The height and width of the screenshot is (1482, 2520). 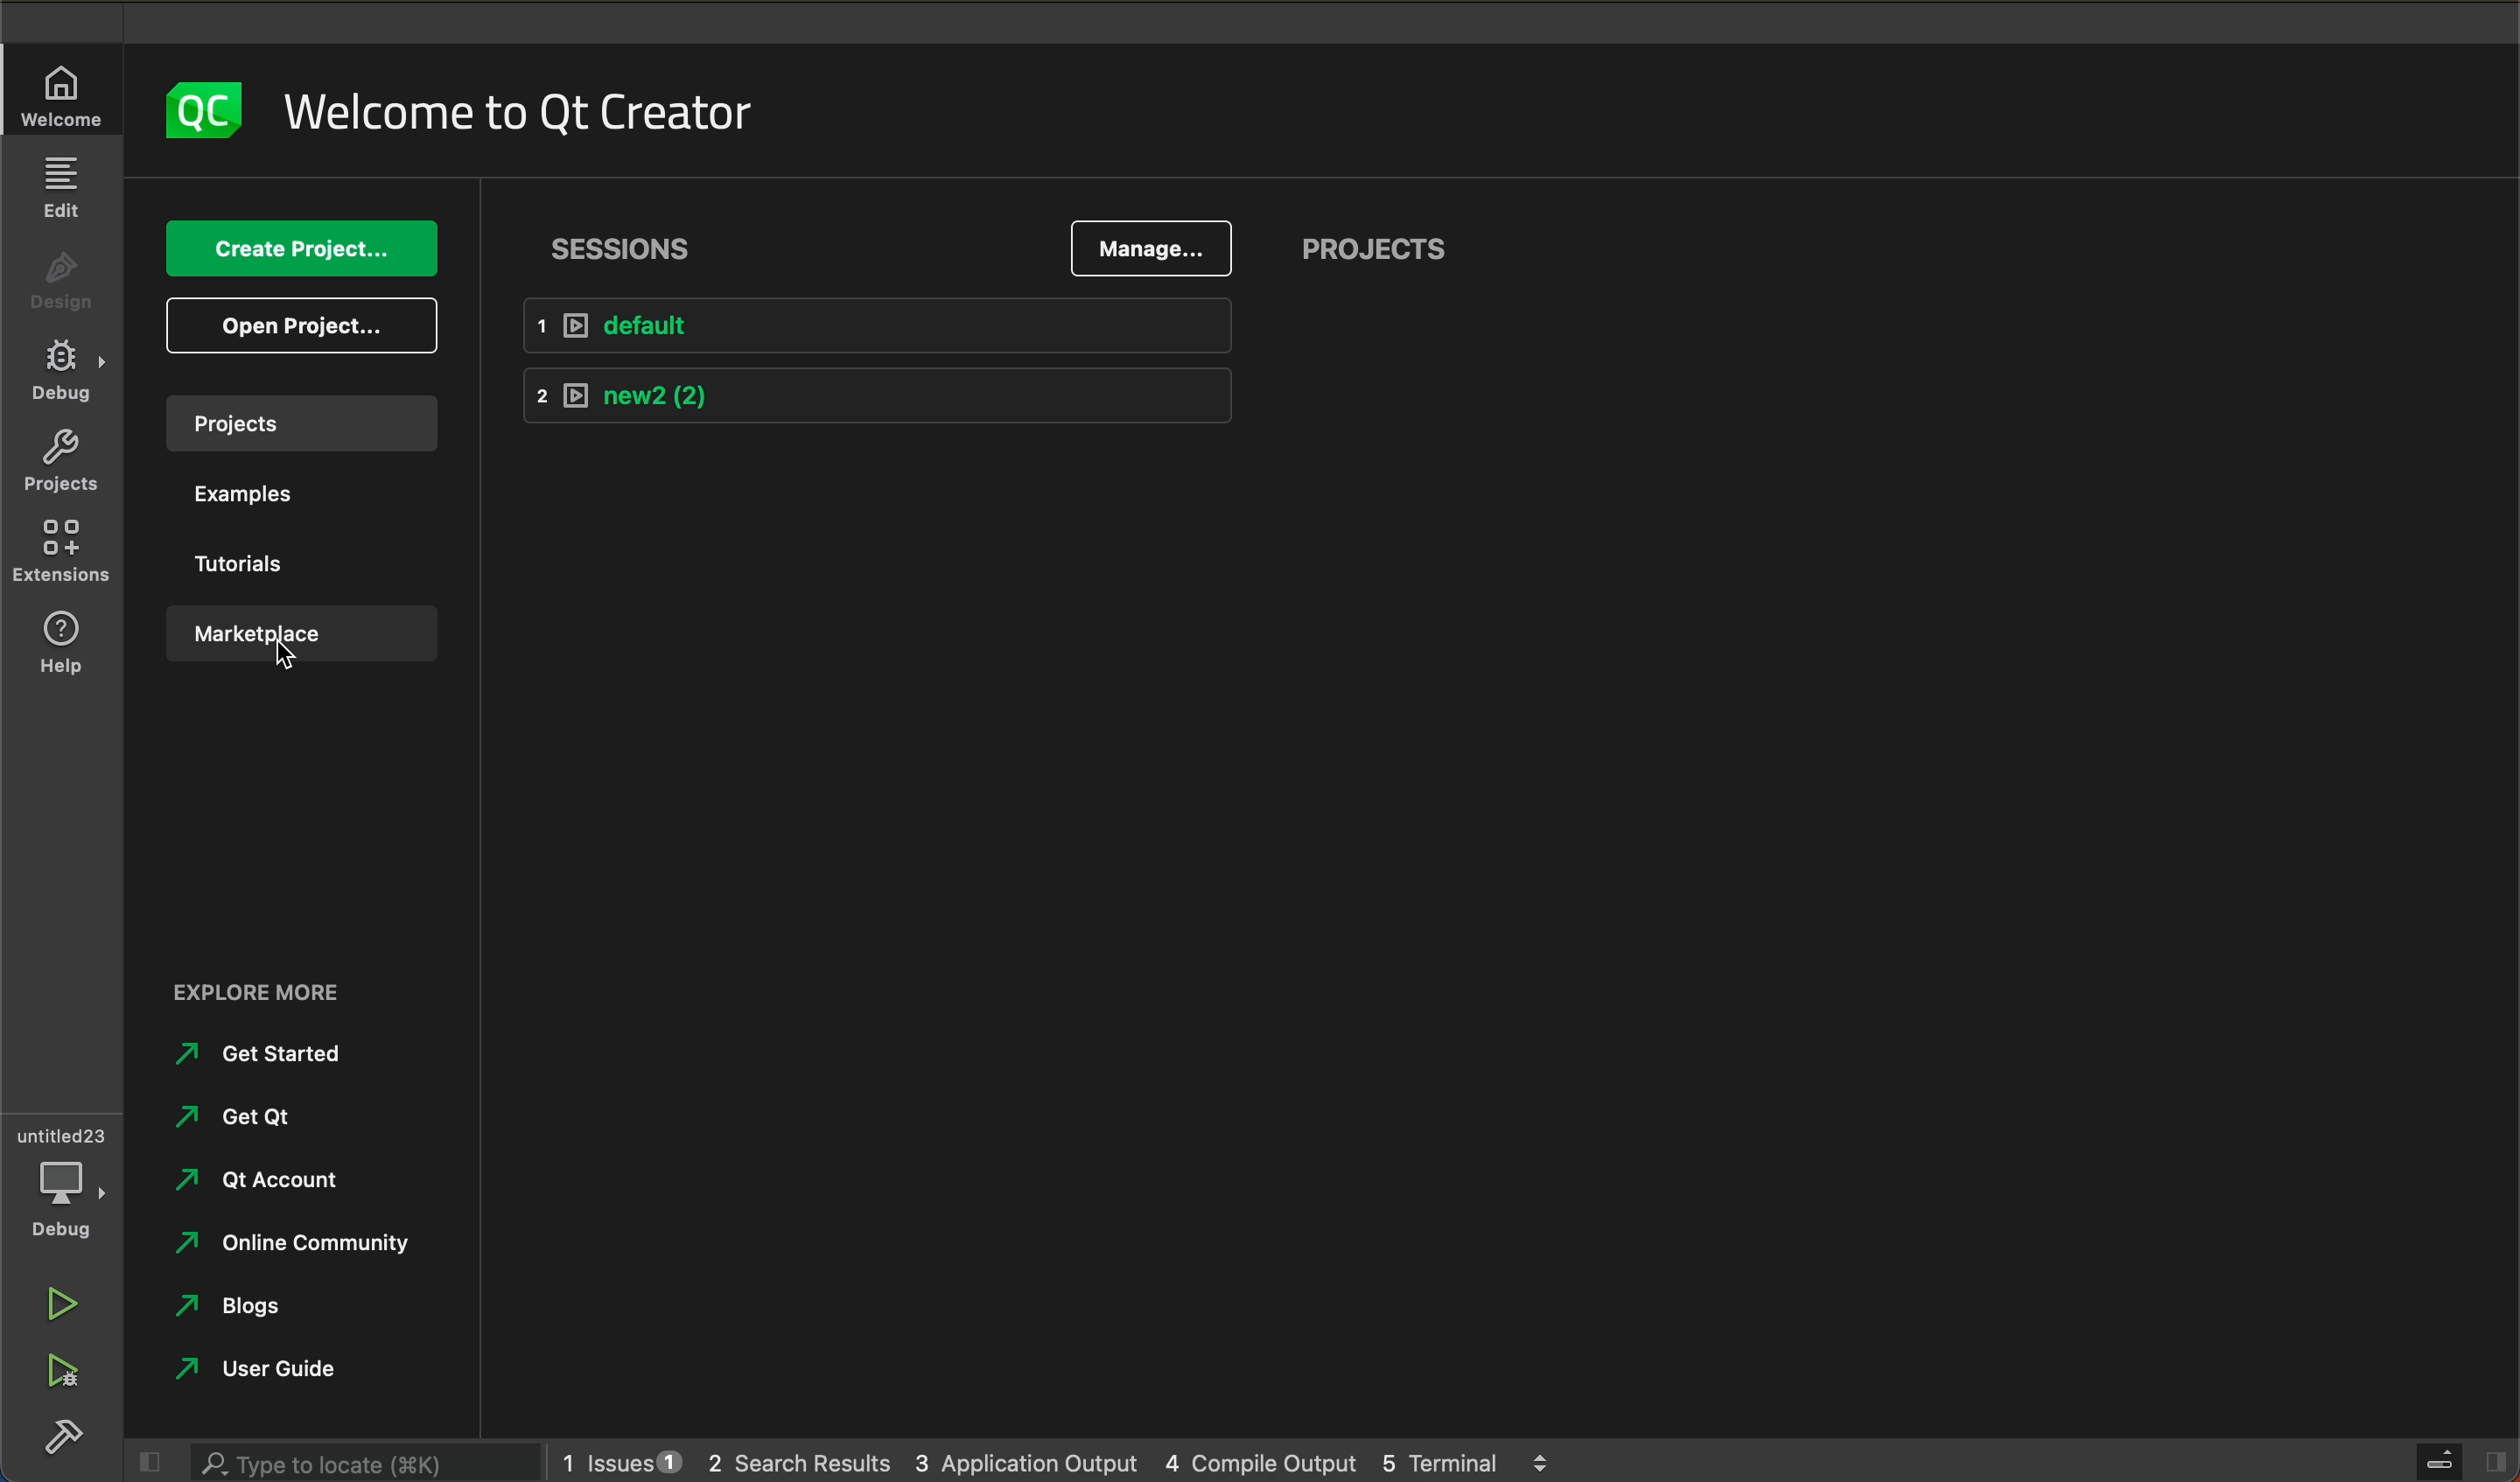 I want to click on open projects, so click(x=303, y=323).